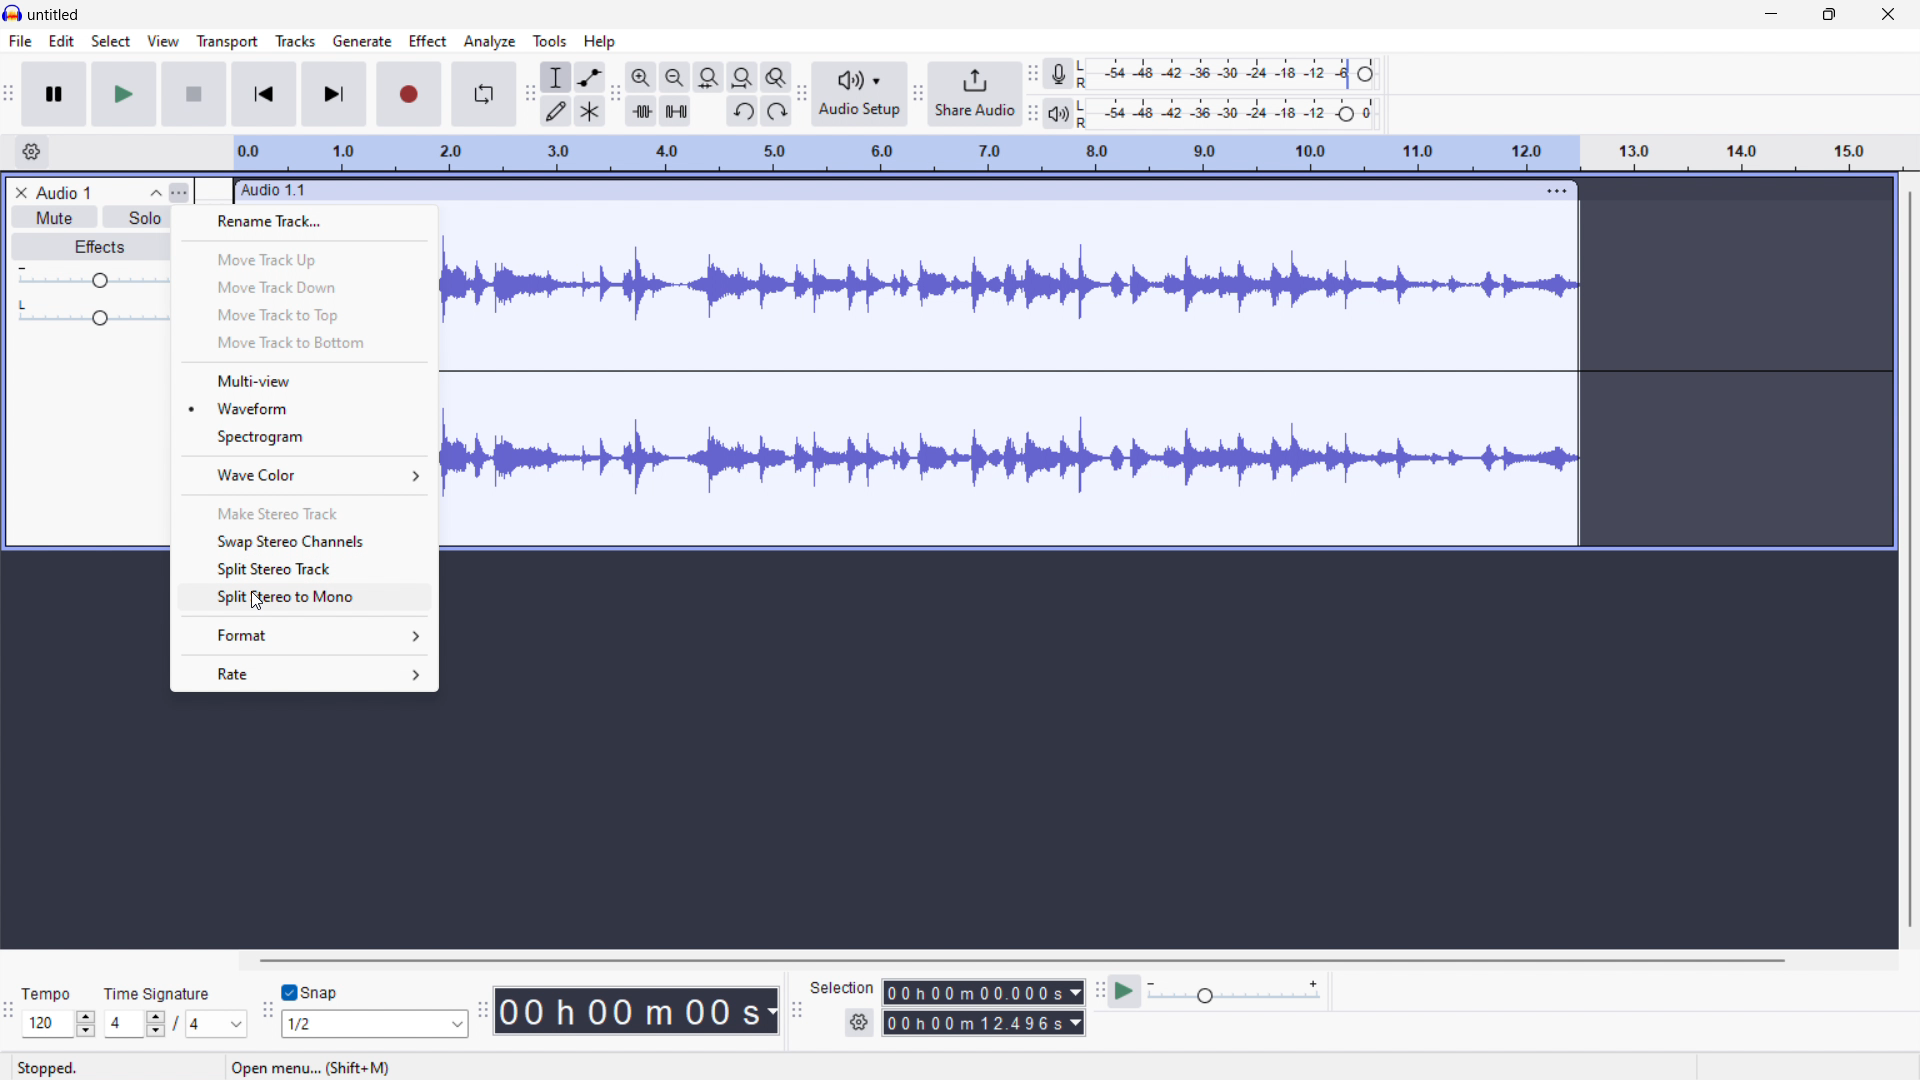 Image resolution: width=1920 pixels, height=1080 pixels. What do you see at coordinates (874, 191) in the screenshot?
I see `Audio 1.1` at bounding box center [874, 191].